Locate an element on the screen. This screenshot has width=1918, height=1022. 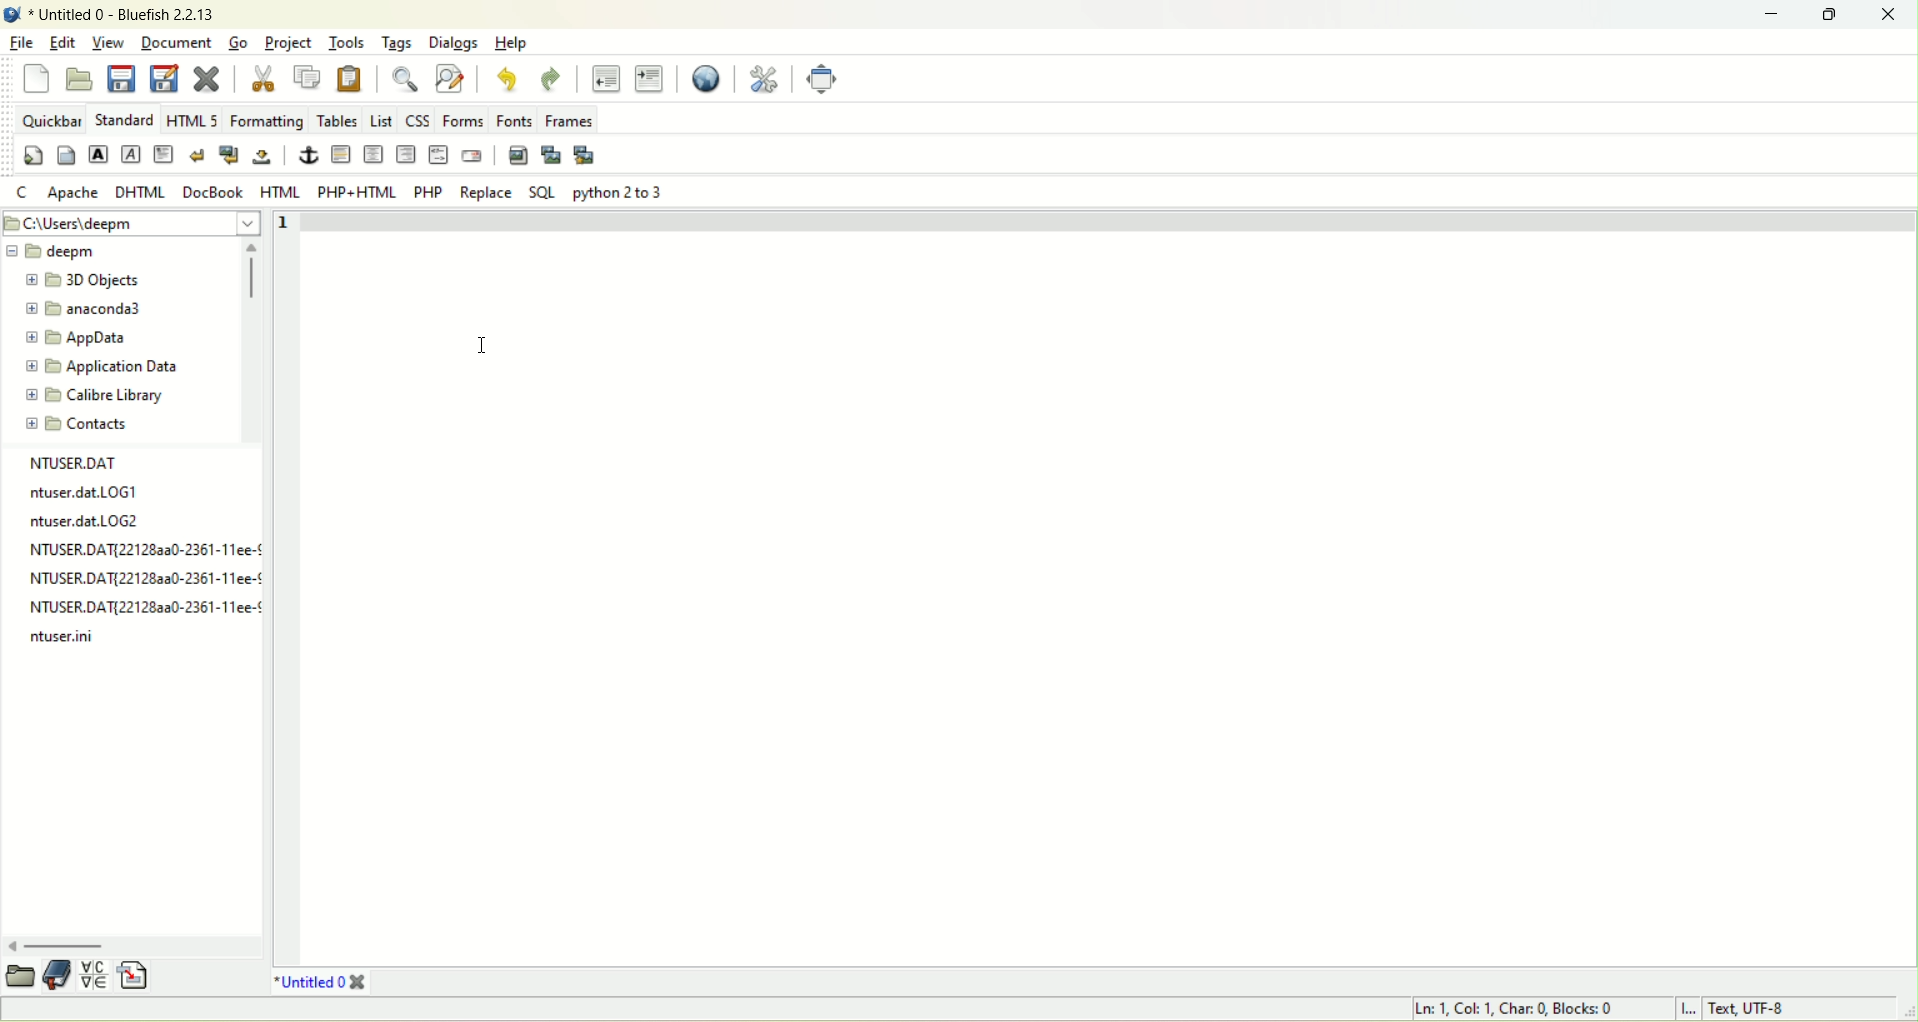
horizontal rule is located at coordinates (342, 154).